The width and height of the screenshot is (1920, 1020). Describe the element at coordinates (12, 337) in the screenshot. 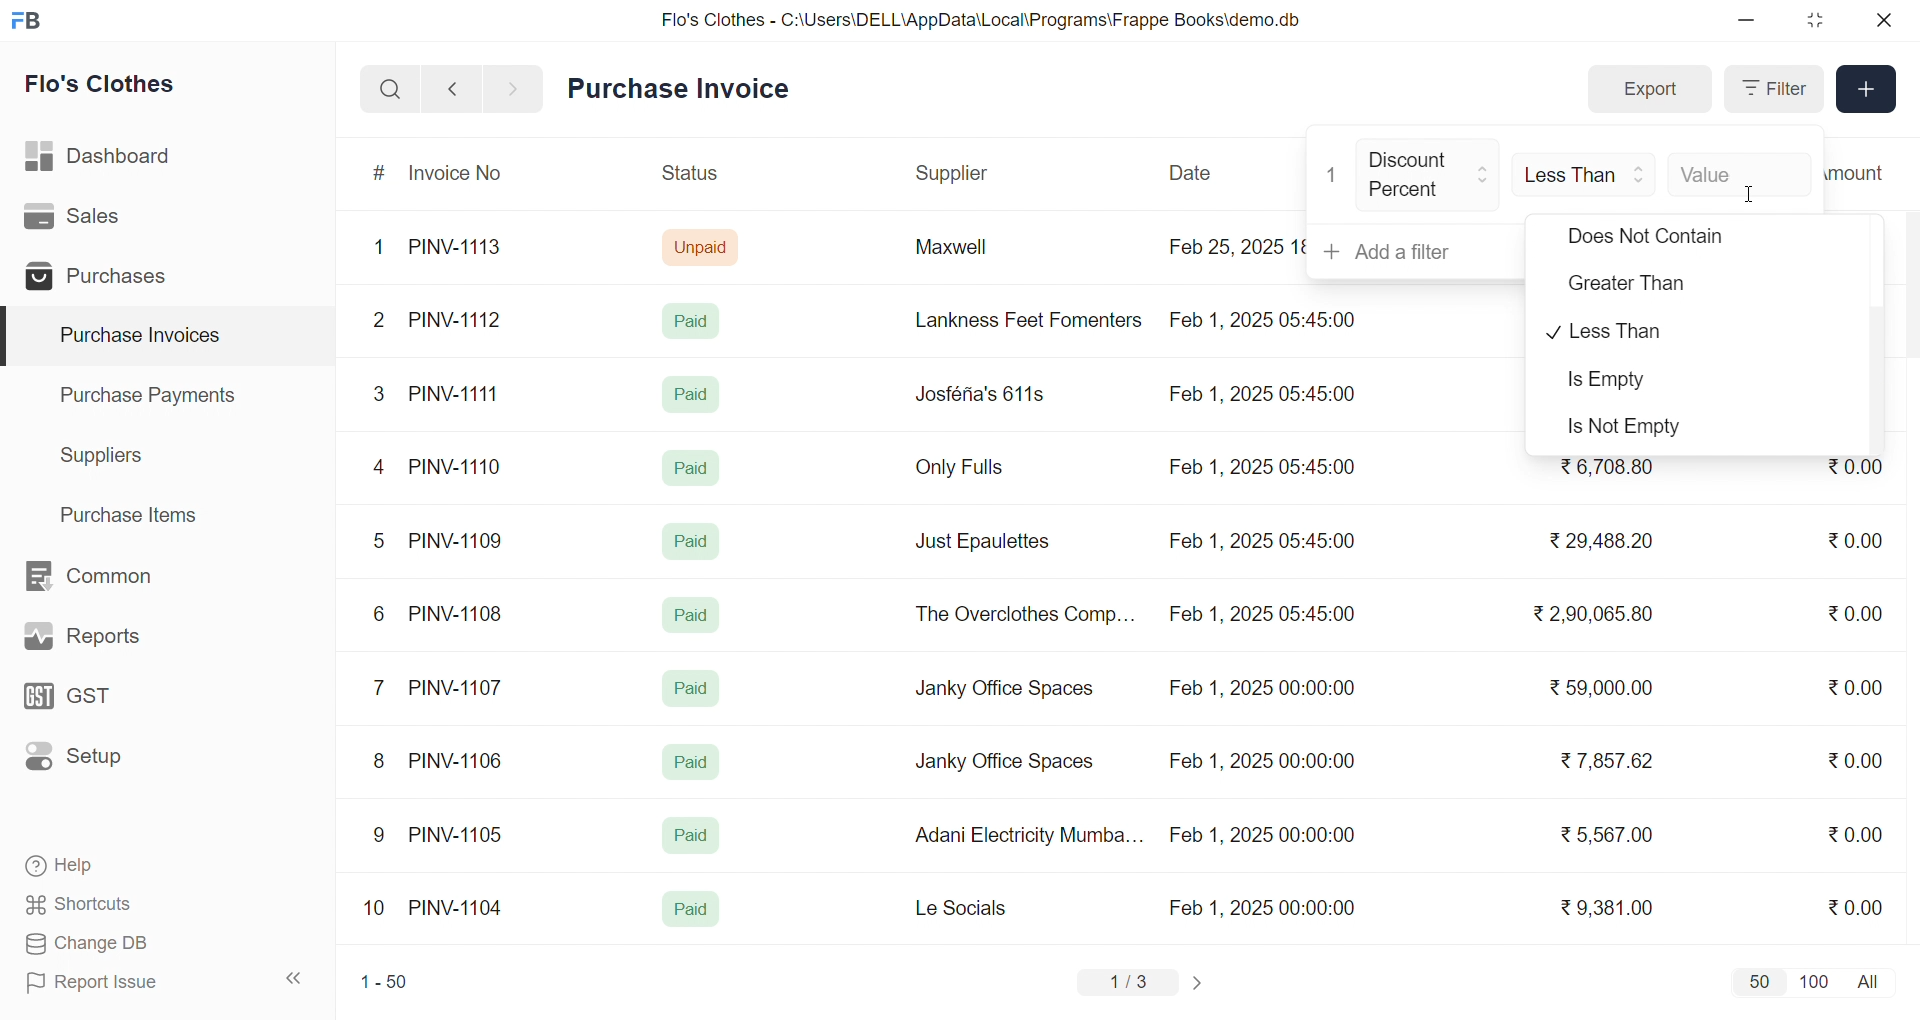

I see `selected` at that location.